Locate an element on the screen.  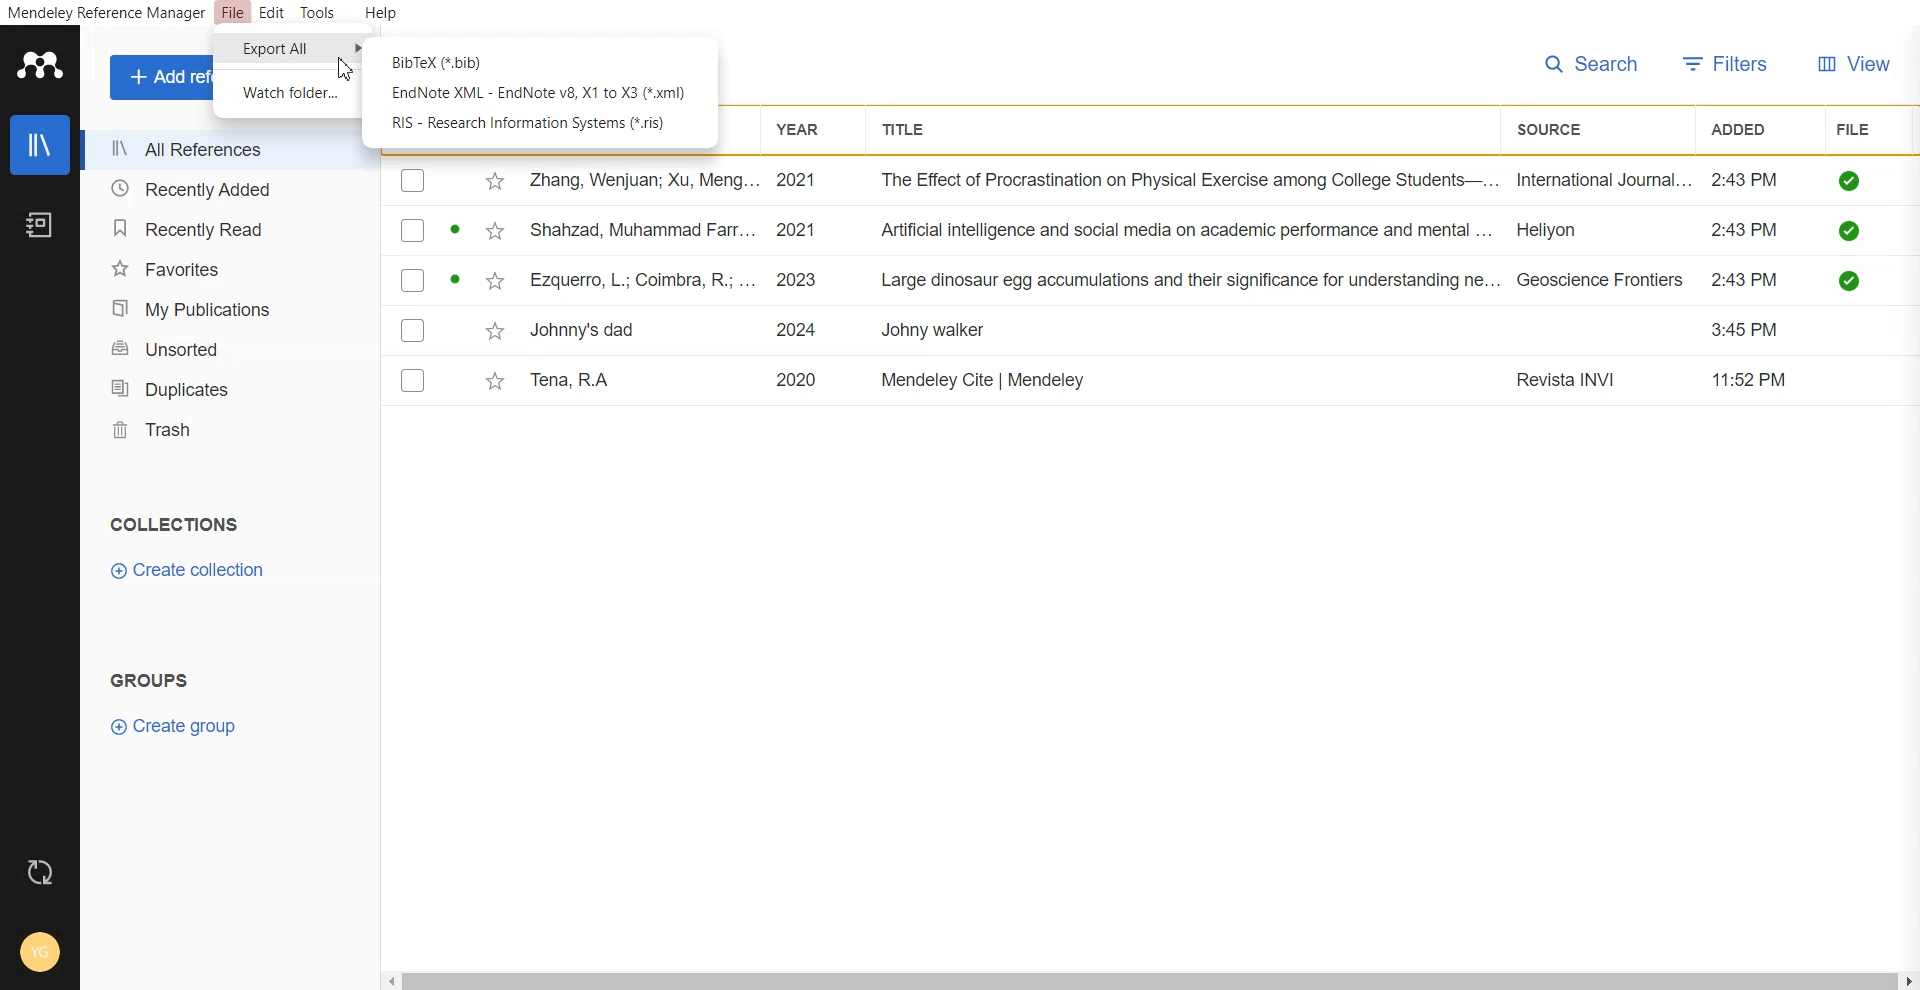
Export All is located at coordinates (286, 49).